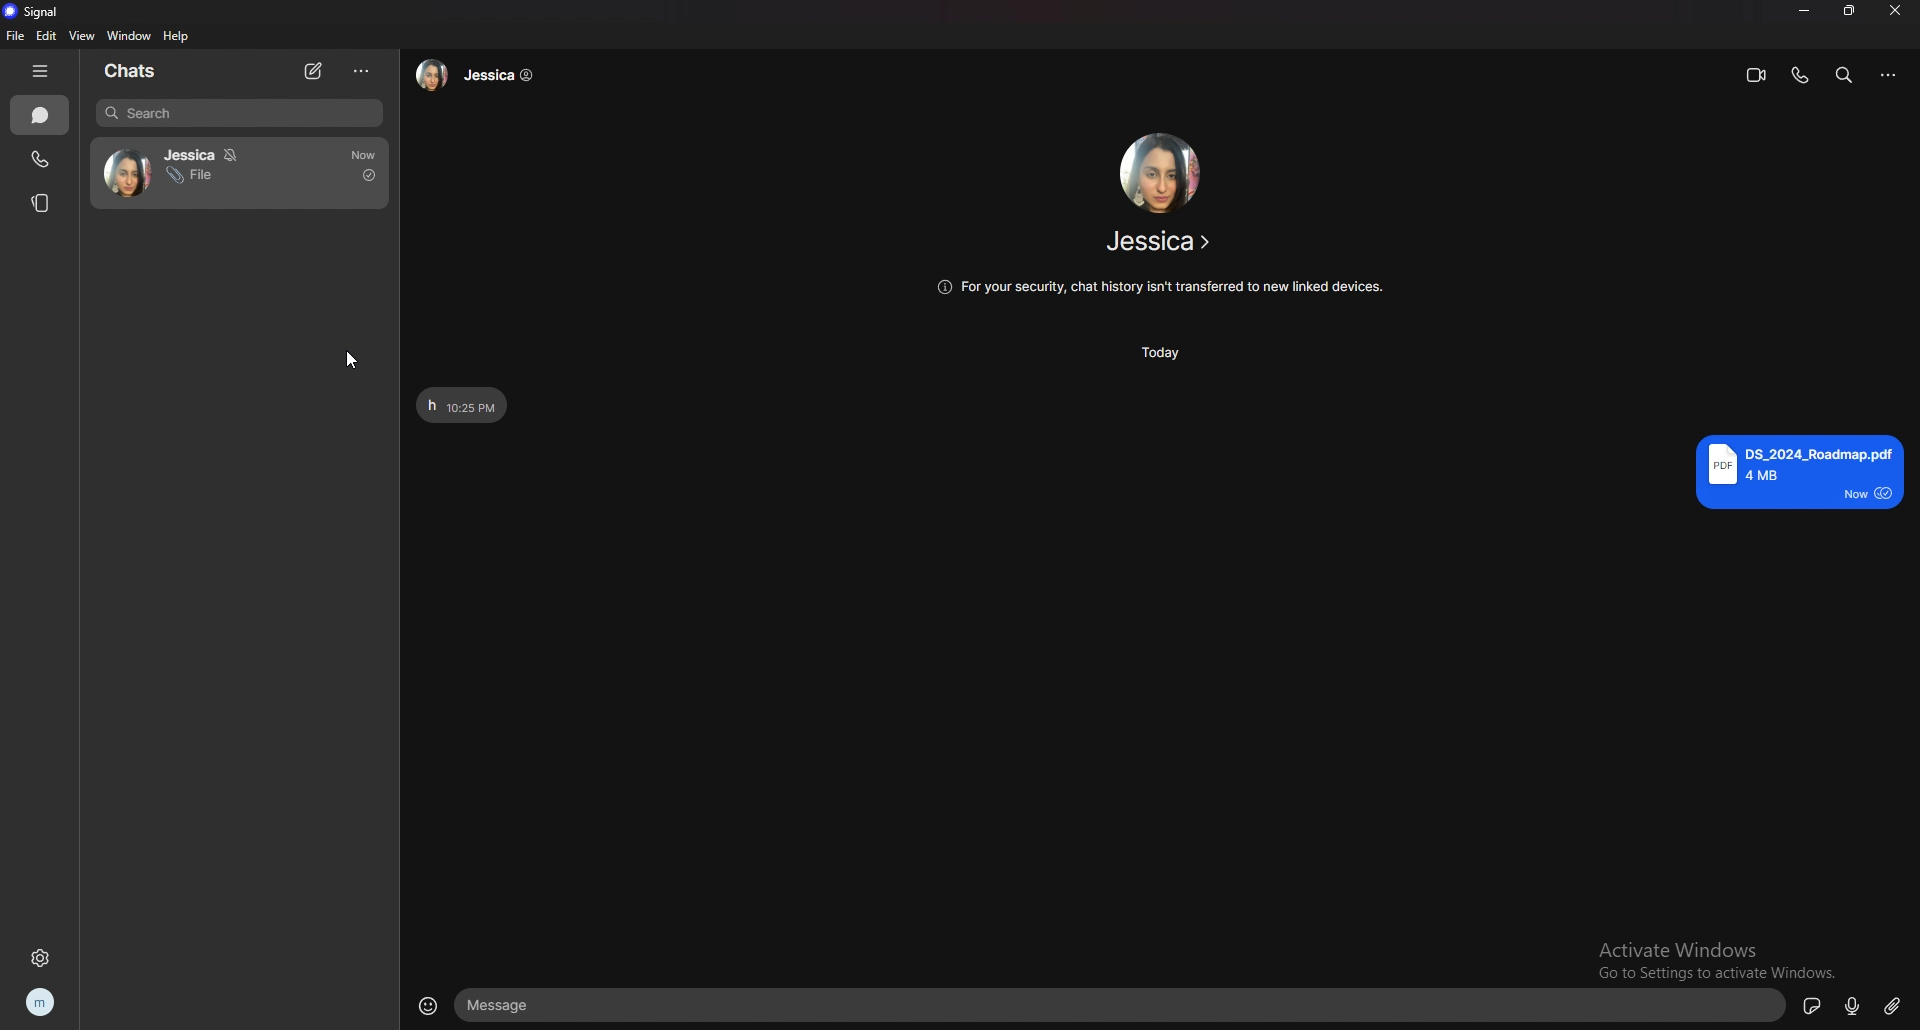  I want to click on video call, so click(1756, 75).